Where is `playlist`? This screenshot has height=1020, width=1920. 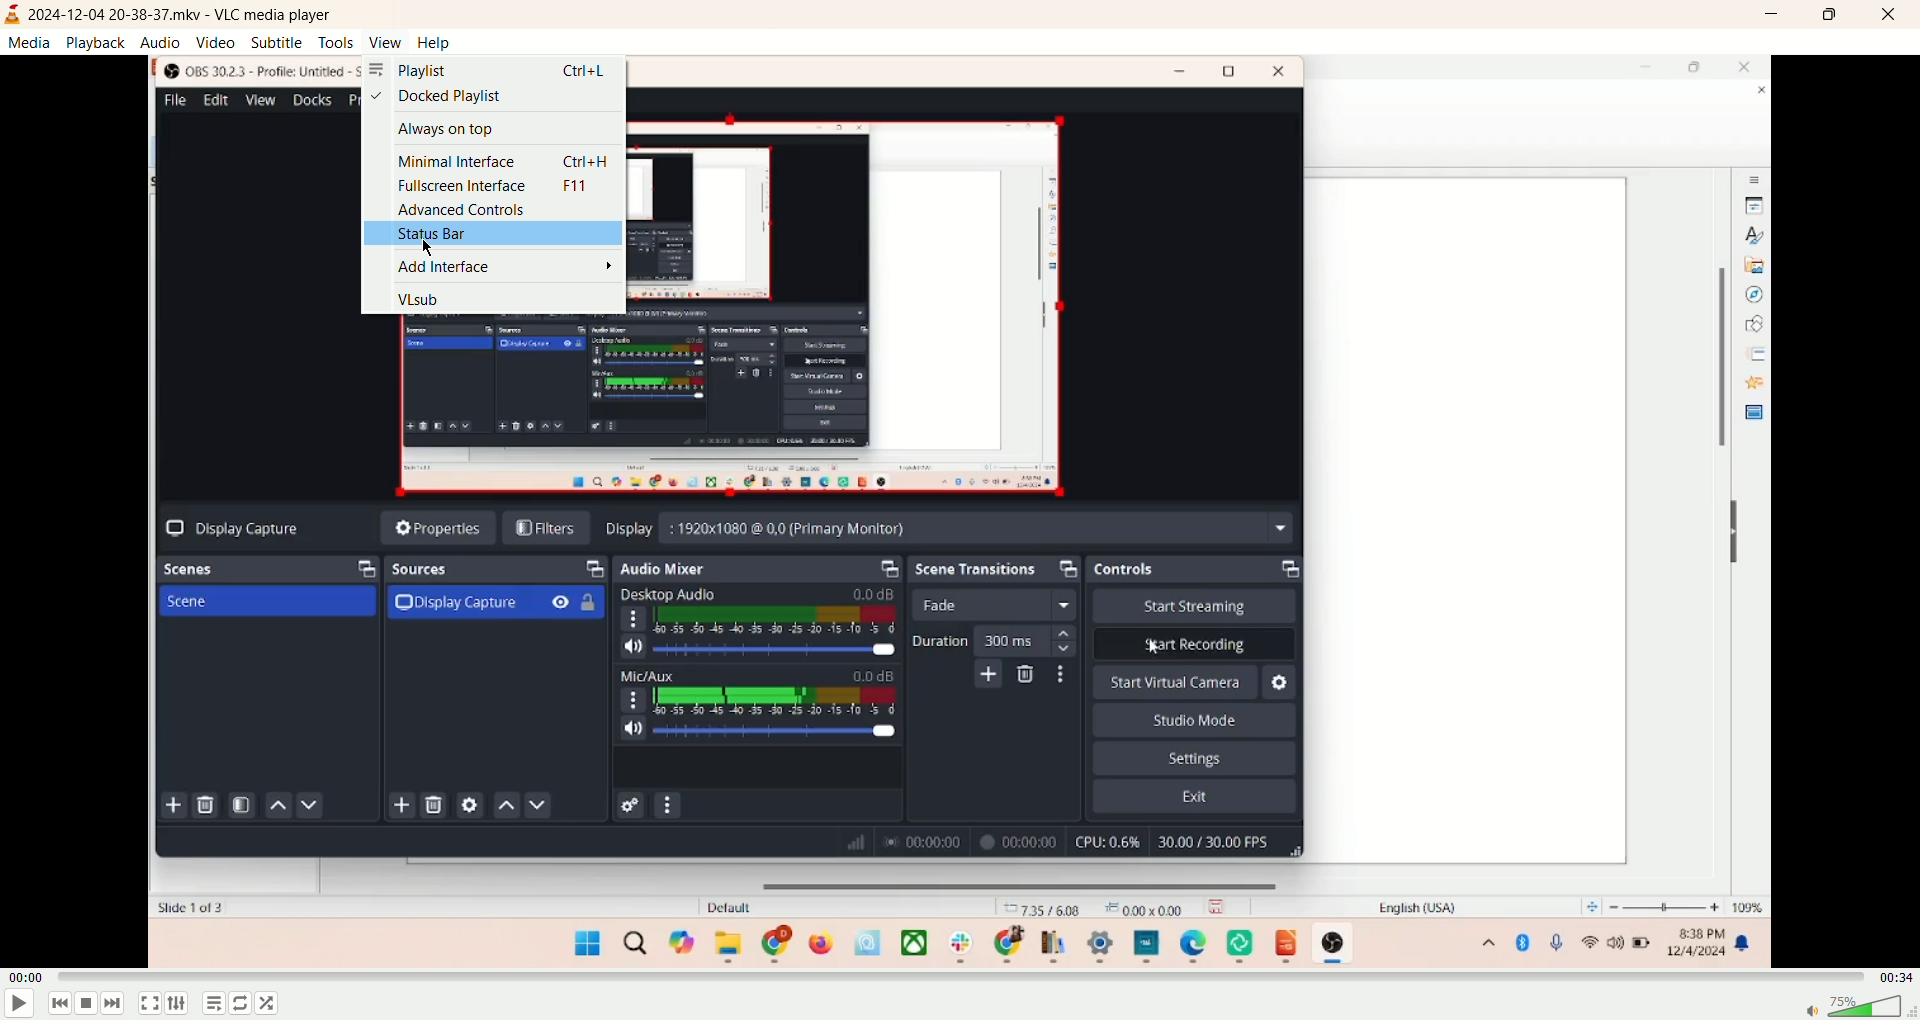 playlist is located at coordinates (211, 1004).